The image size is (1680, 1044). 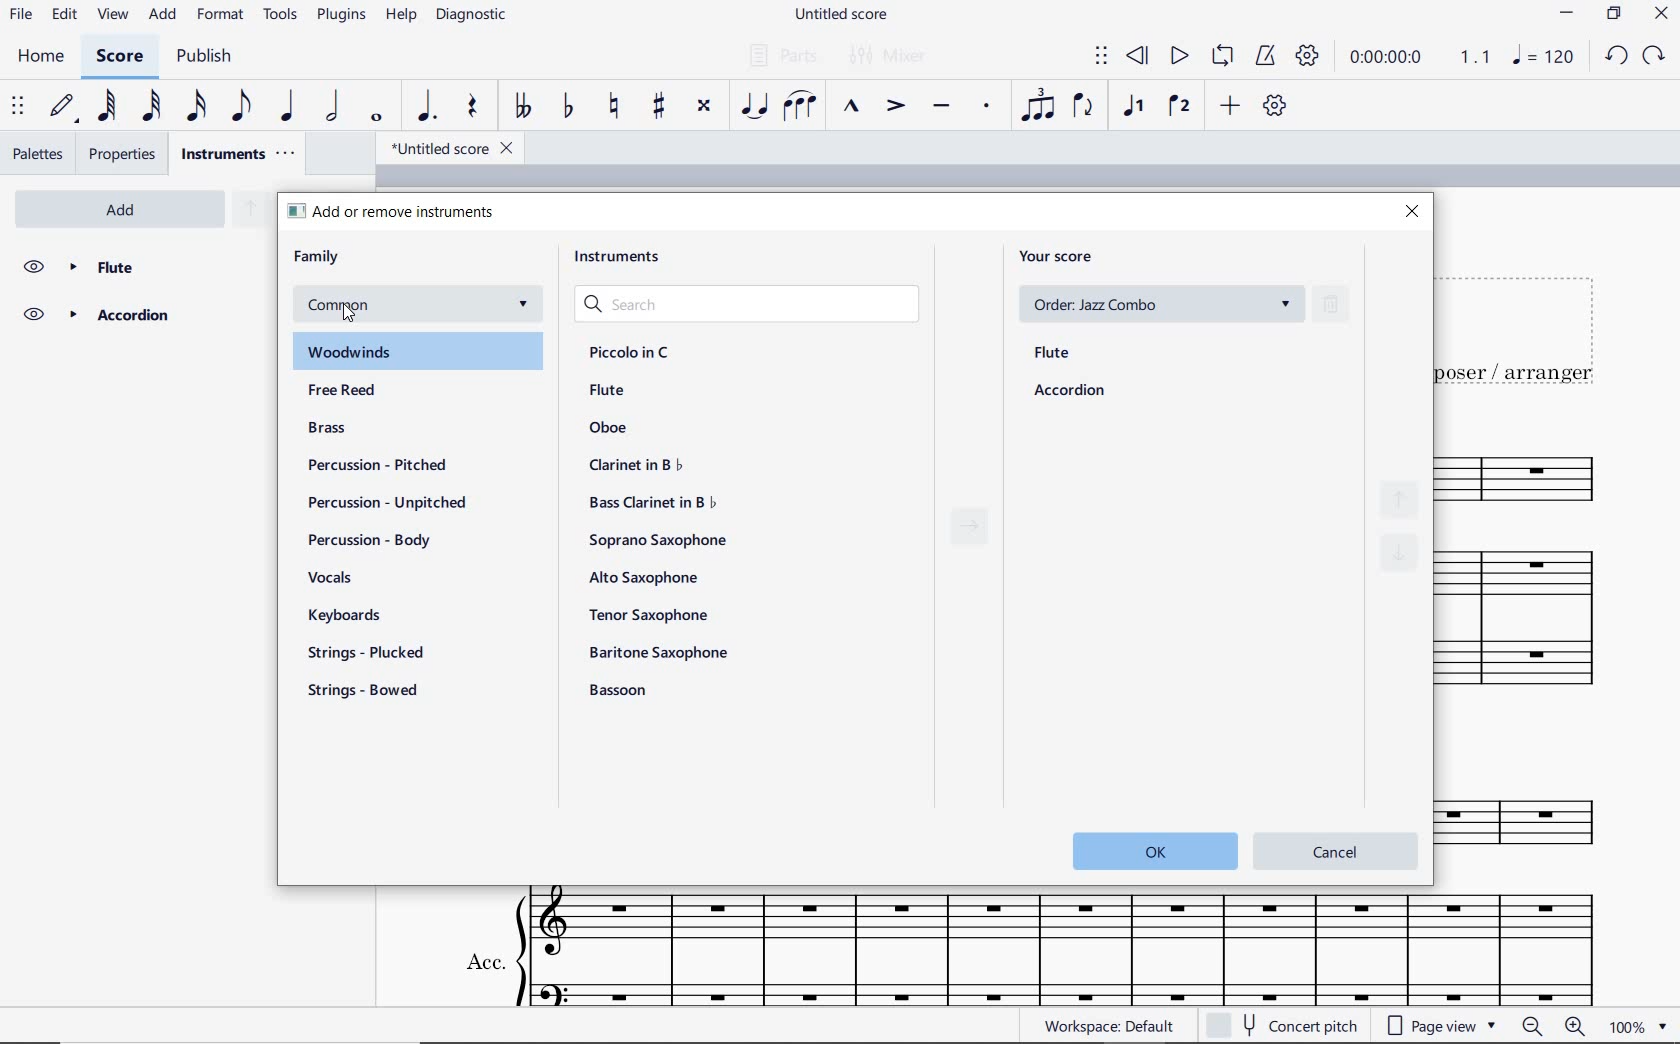 What do you see at coordinates (1141, 57) in the screenshot?
I see `rewind` at bounding box center [1141, 57].